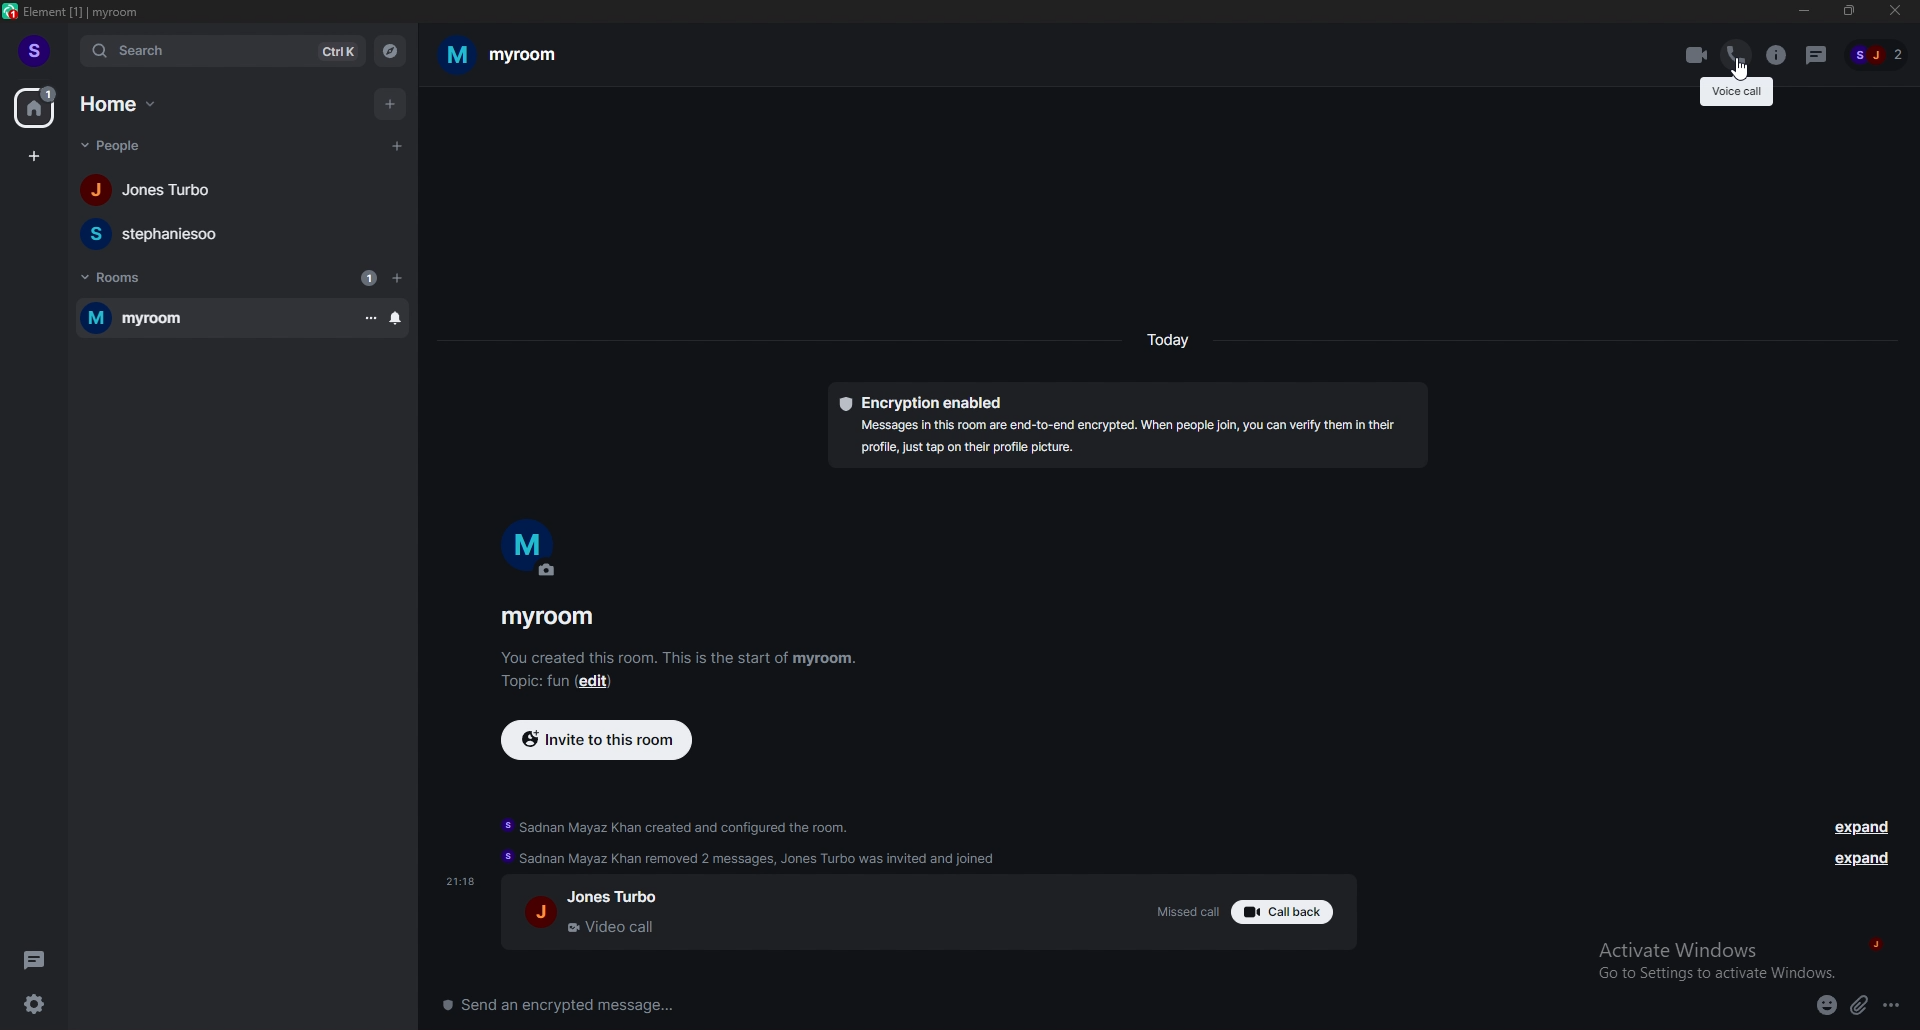  What do you see at coordinates (1695, 54) in the screenshot?
I see `video call` at bounding box center [1695, 54].